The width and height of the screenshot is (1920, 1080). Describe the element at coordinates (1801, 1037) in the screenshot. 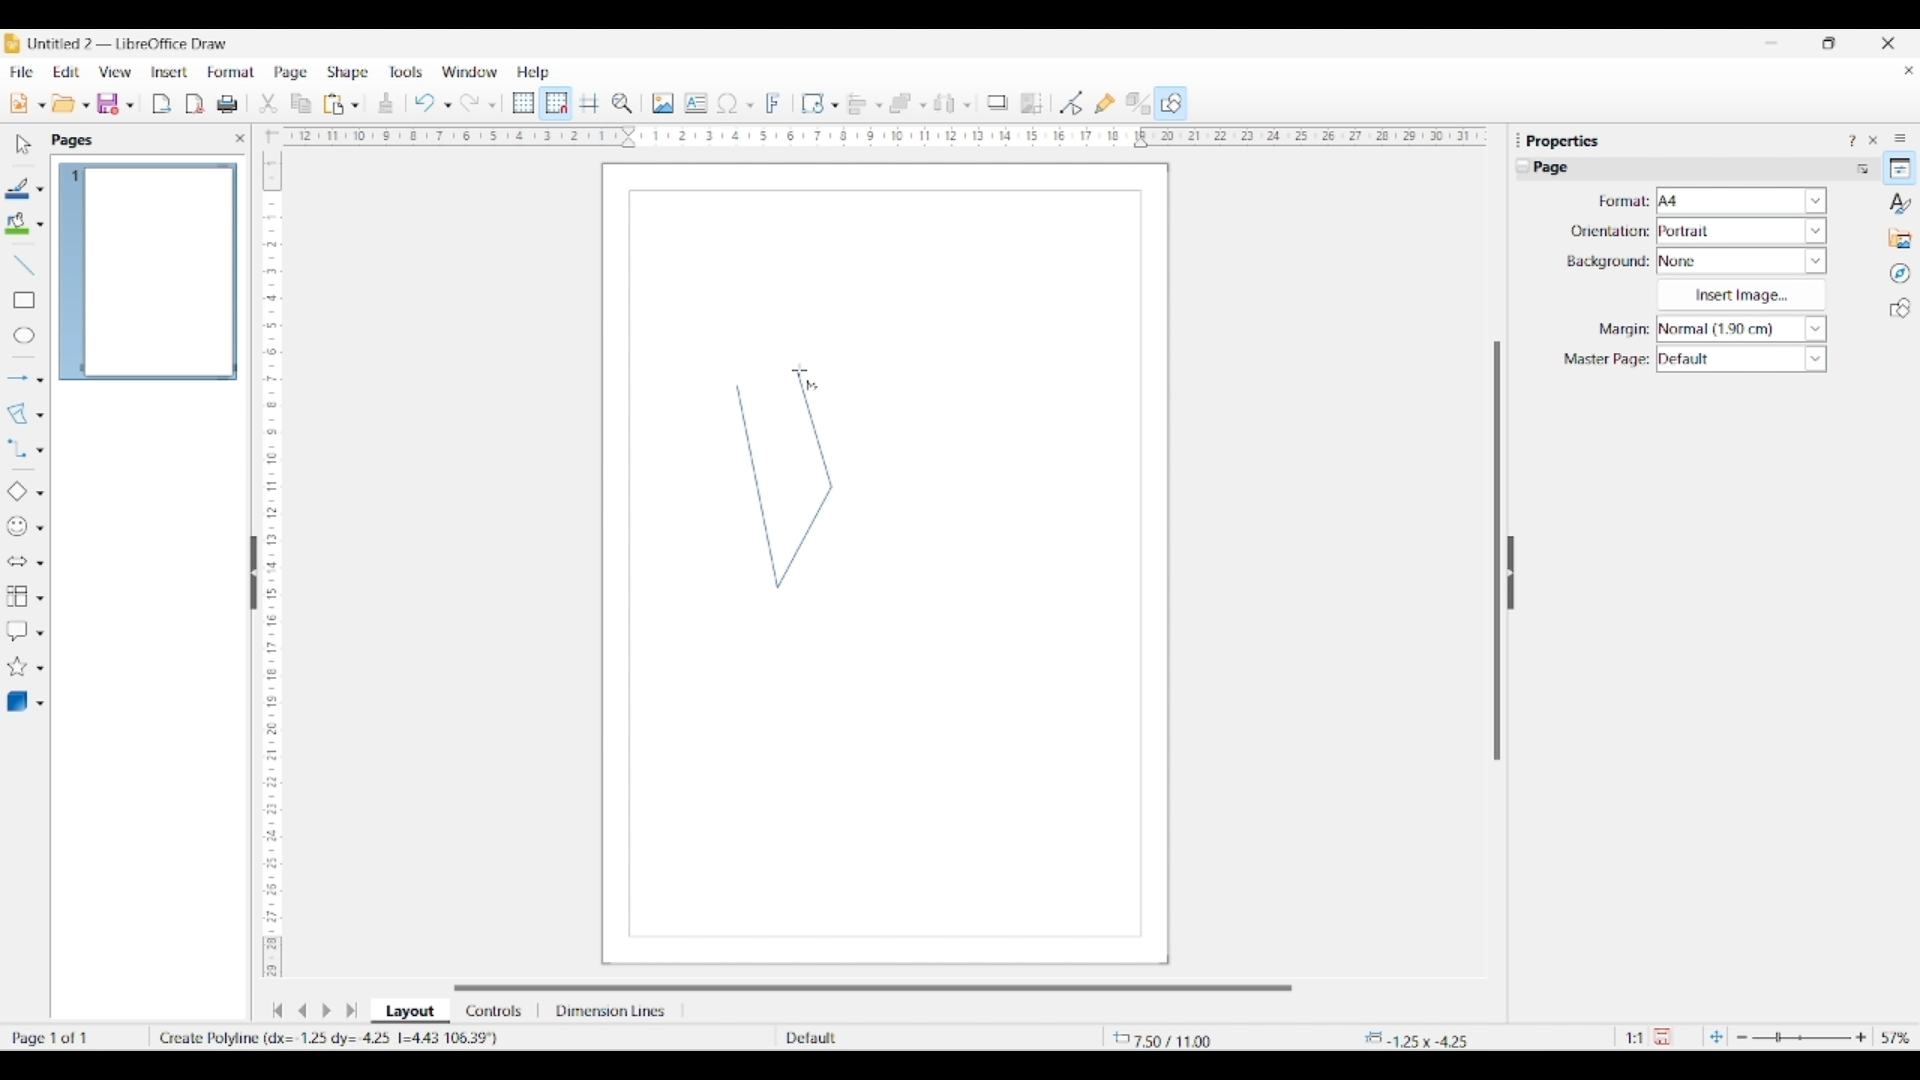

I see `Slider to change zoom in/out` at that location.